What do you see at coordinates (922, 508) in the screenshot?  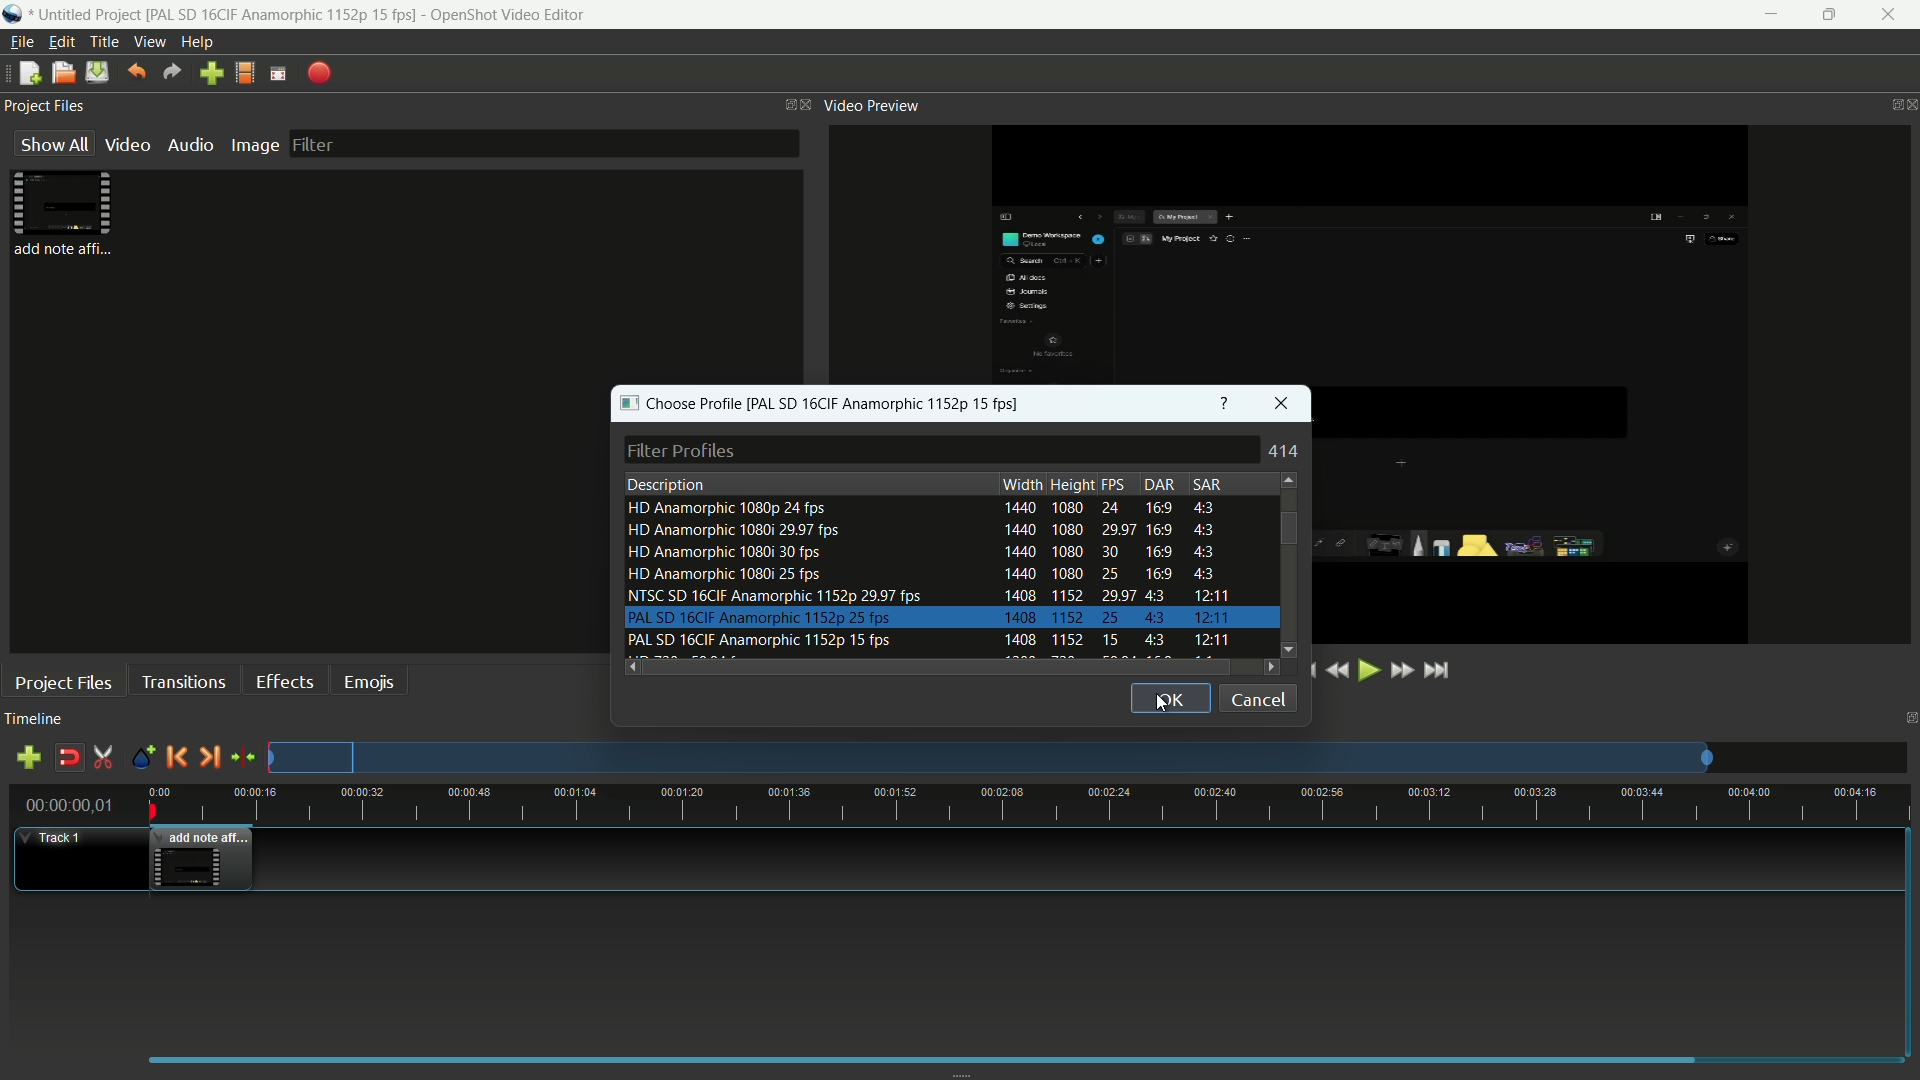 I see `profile-1` at bounding box center [922, 508].